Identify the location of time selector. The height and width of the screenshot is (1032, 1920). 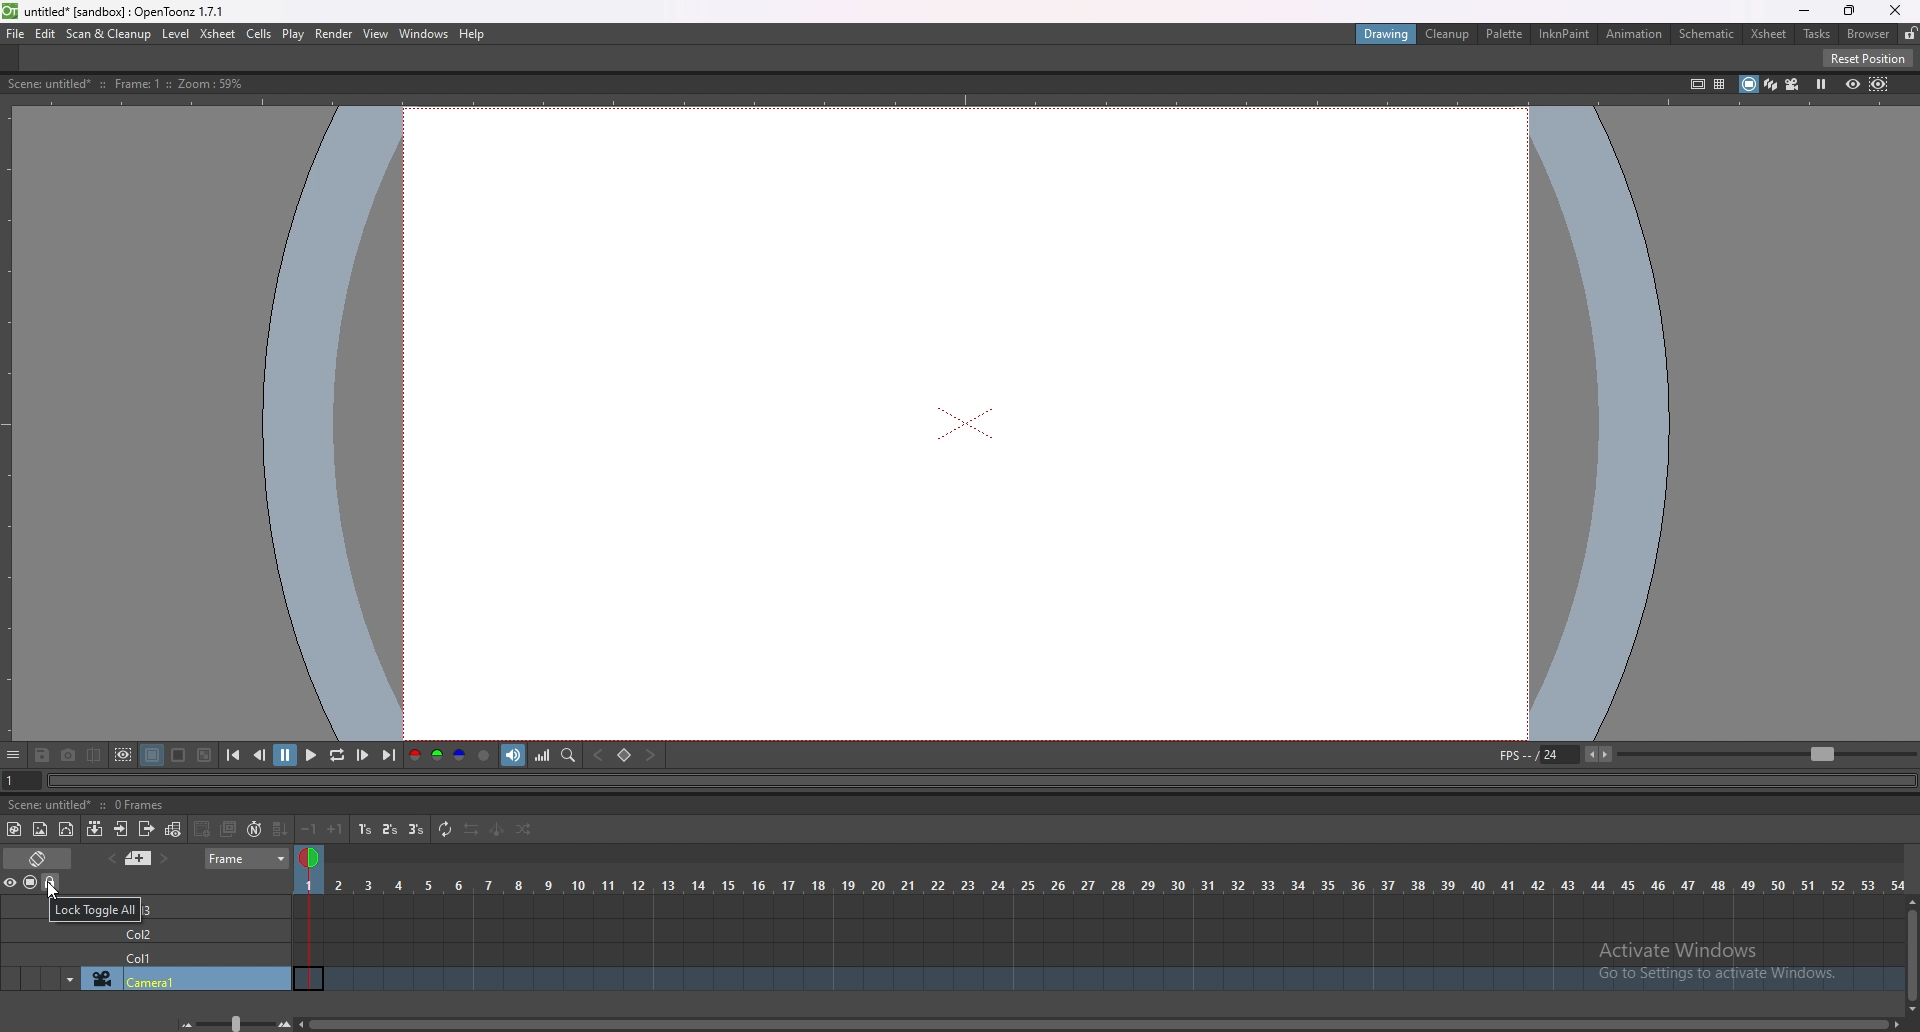
(312, 860).